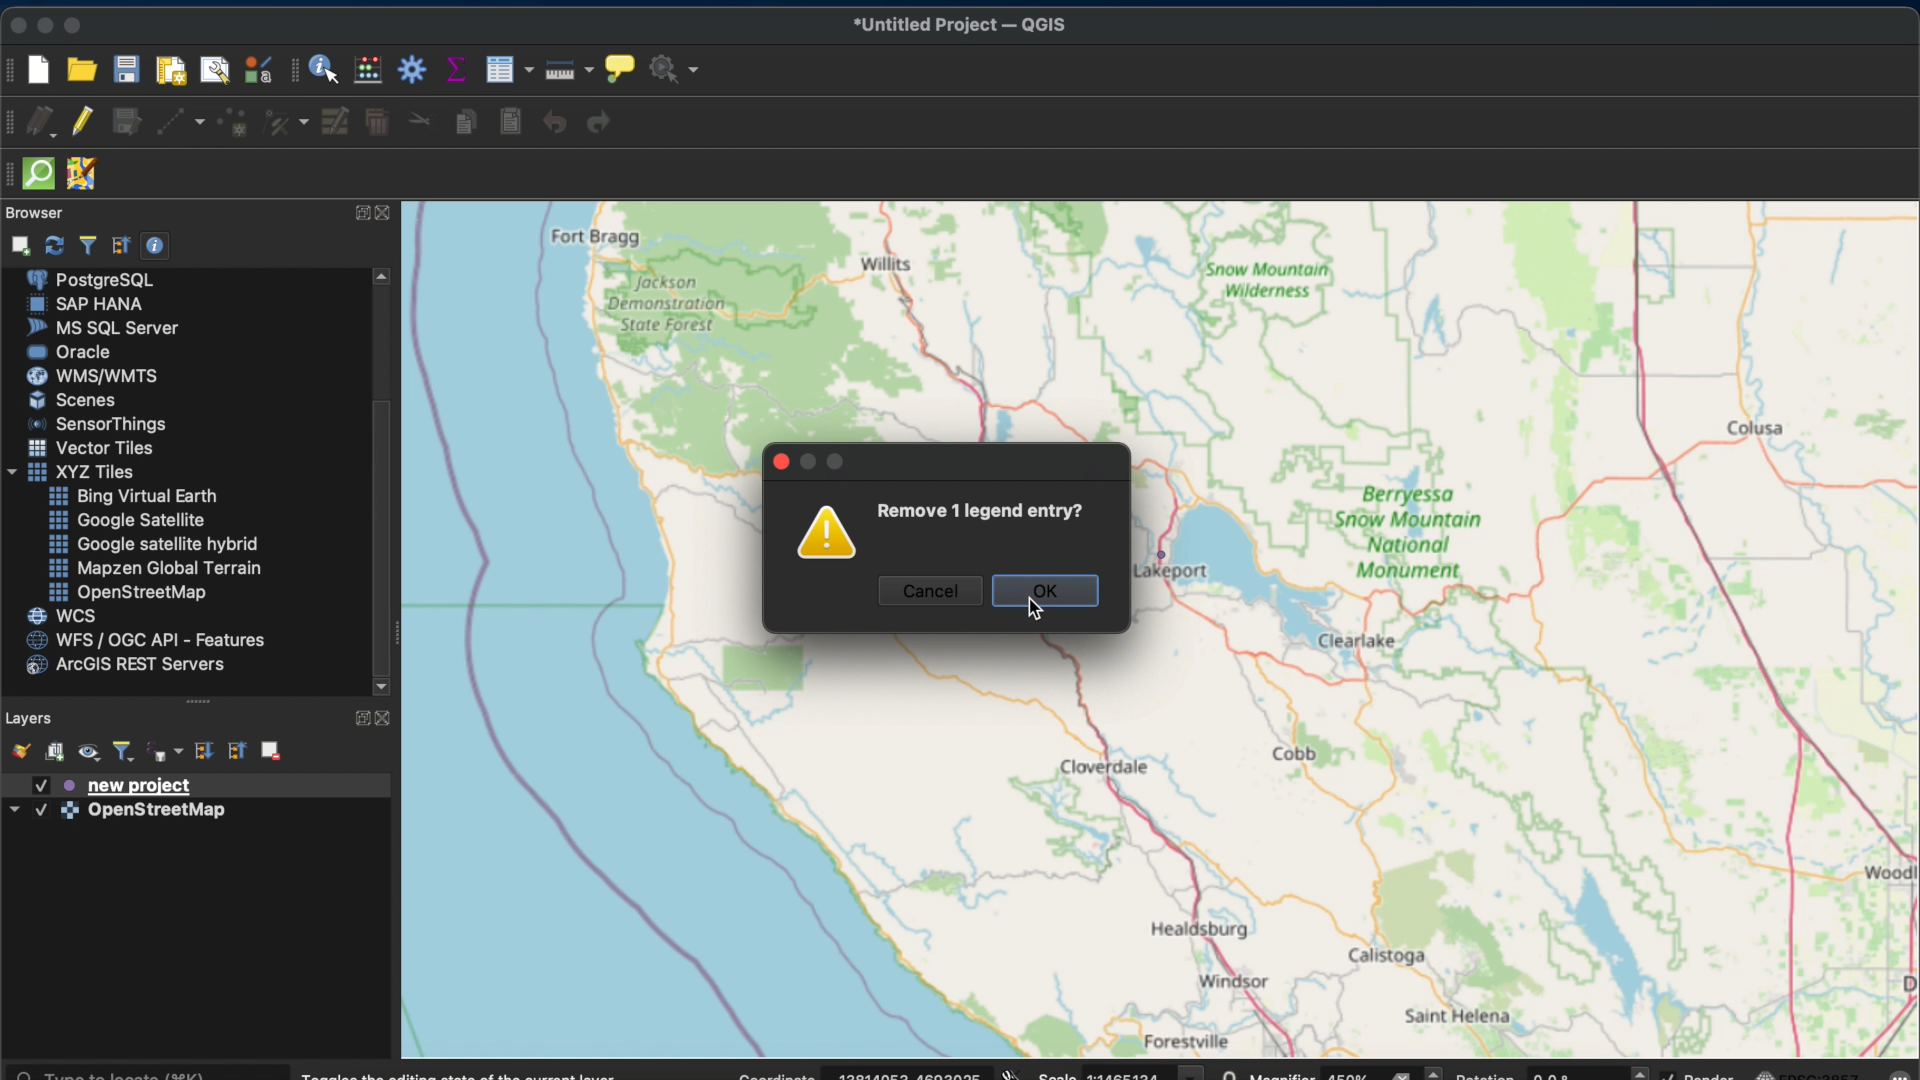  Describe the element at coordinates (125, 753) in the screenshot. I see `filter legend` at that location.